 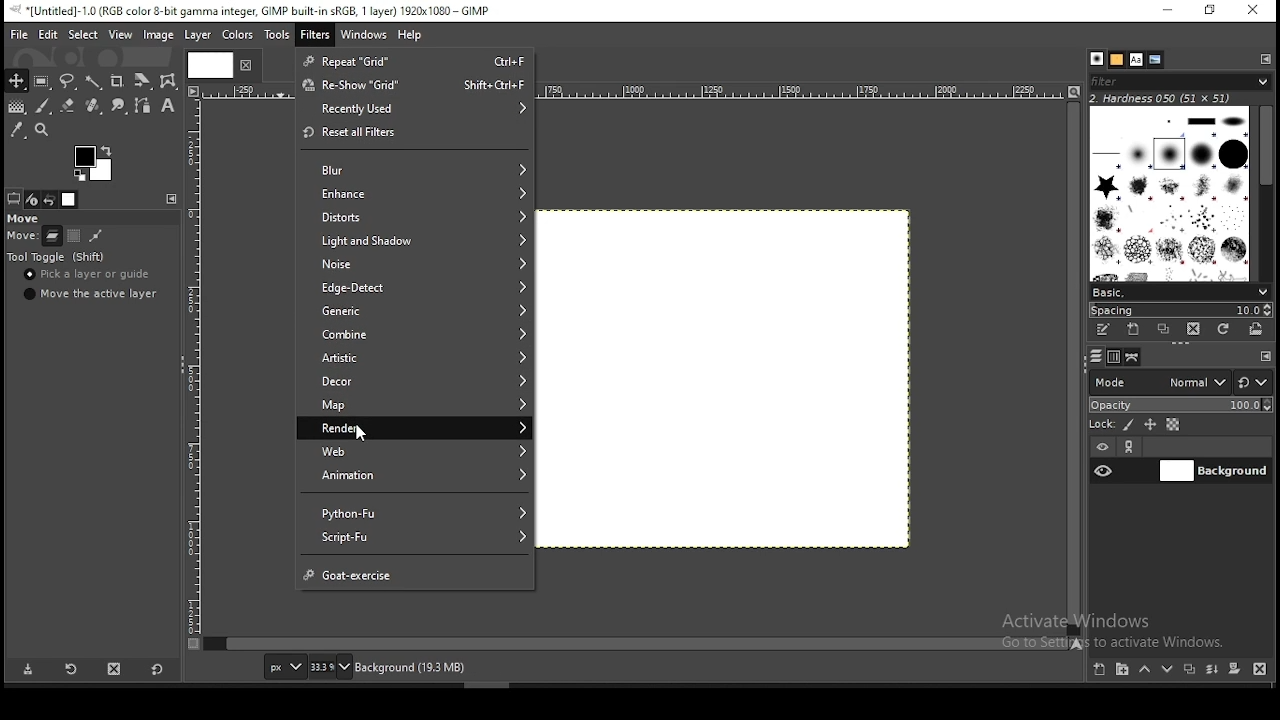 I want to click on decor, so click(x=412, y=380).